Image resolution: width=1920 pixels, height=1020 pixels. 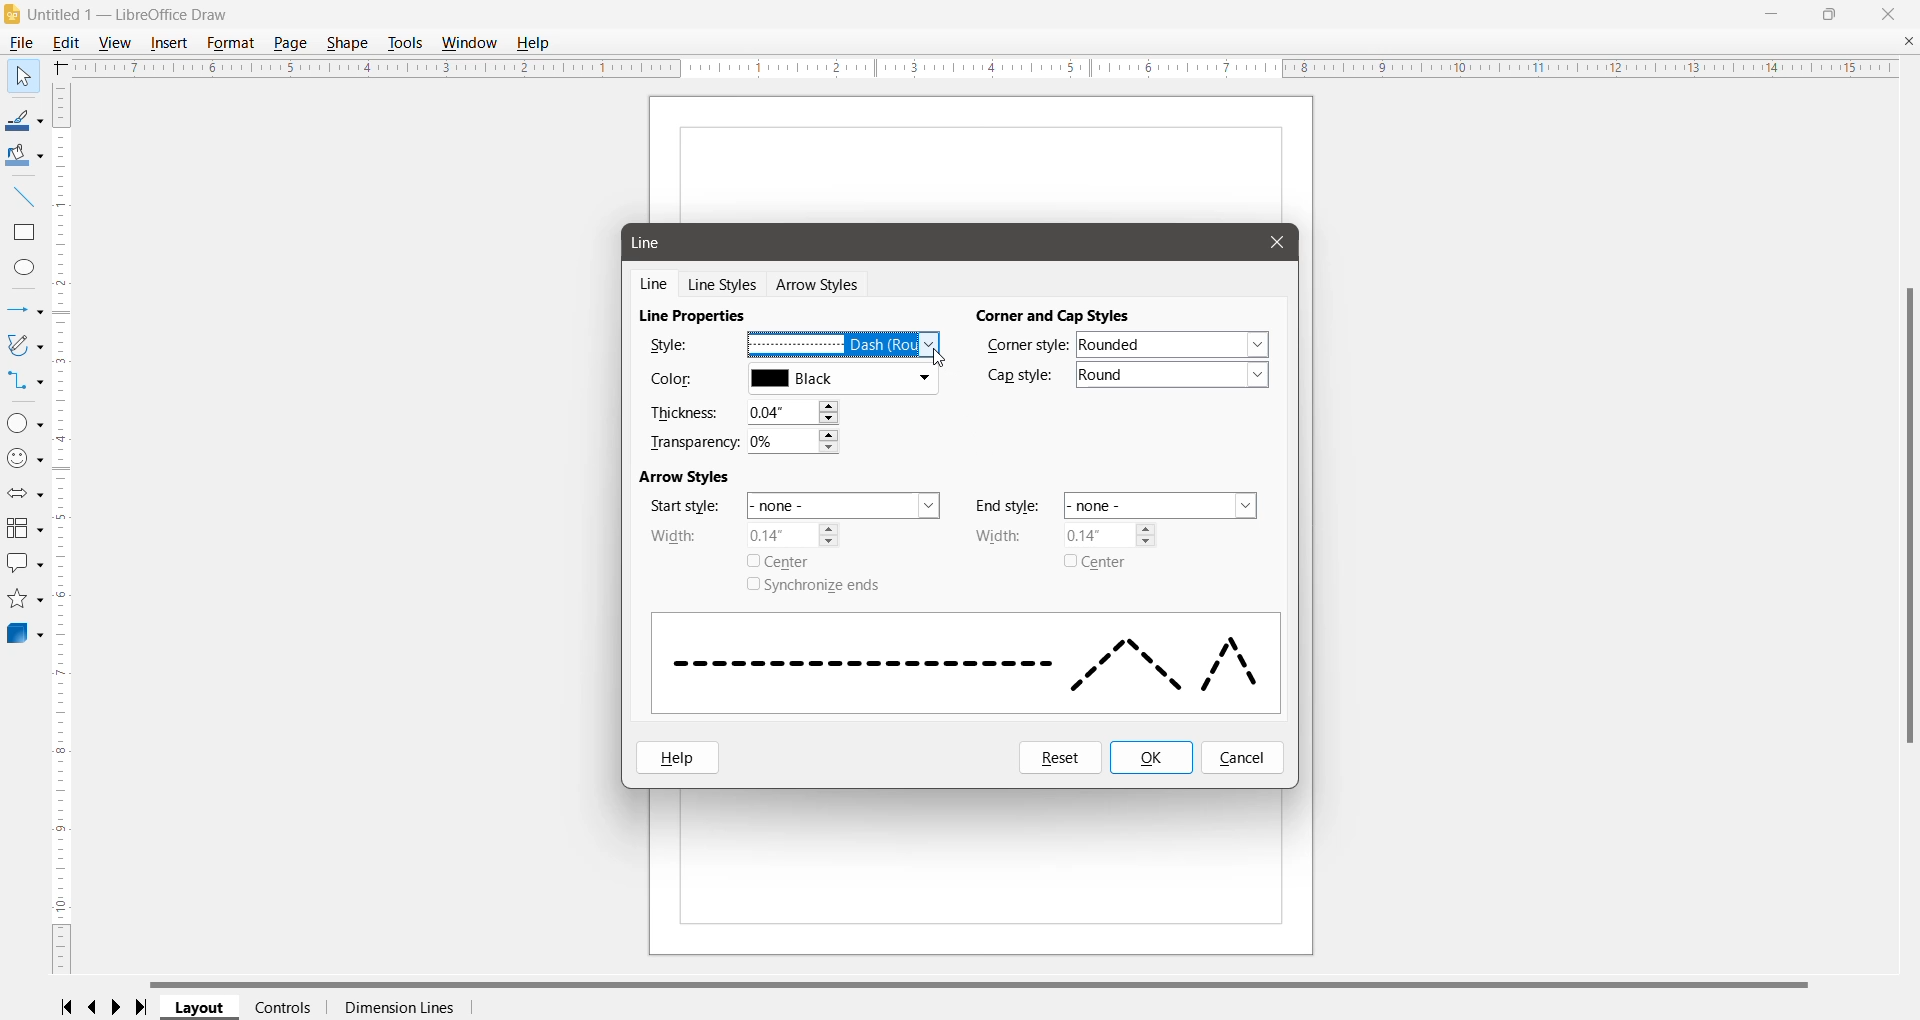 What do you see at coordinates (681, 537) in the screenshot?
I see `Width` at bounding box center [681, 537].